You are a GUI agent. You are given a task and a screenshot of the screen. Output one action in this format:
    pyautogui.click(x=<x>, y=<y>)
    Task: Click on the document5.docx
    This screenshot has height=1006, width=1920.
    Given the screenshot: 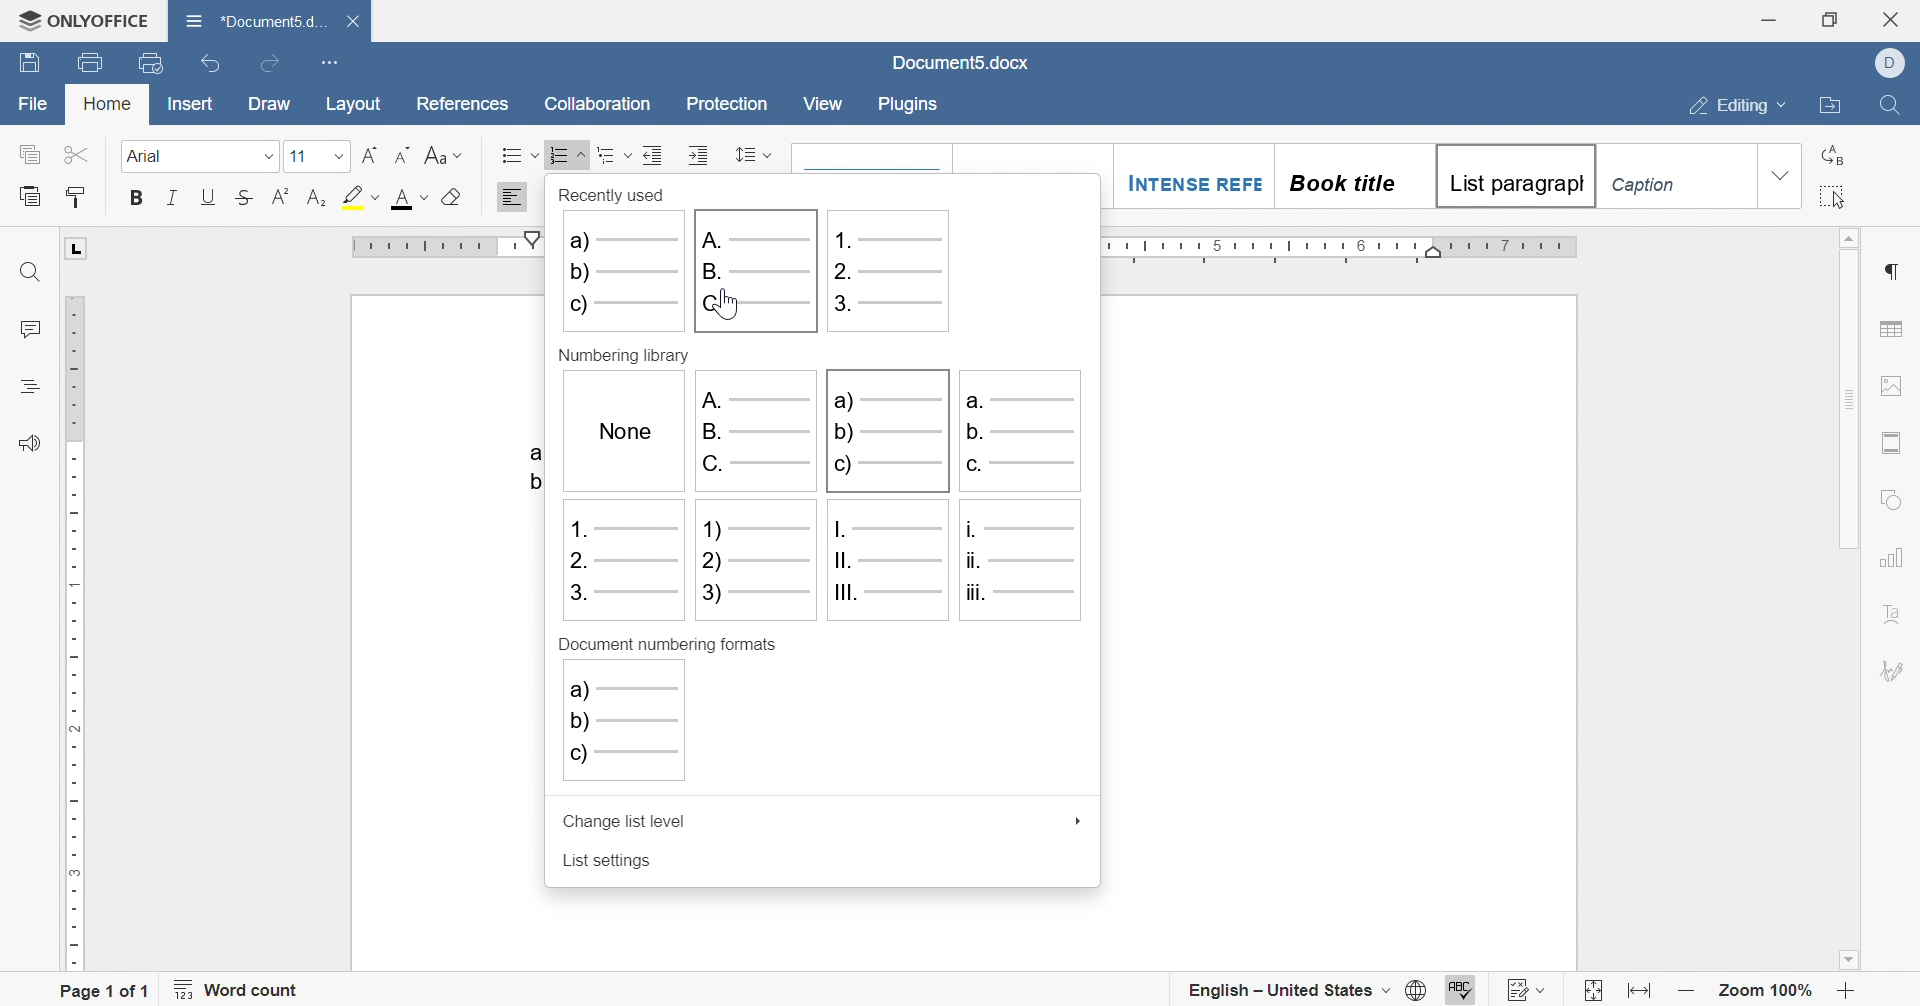 What is the action you would take?
    pyautogui.click(x=967, y=63)
    